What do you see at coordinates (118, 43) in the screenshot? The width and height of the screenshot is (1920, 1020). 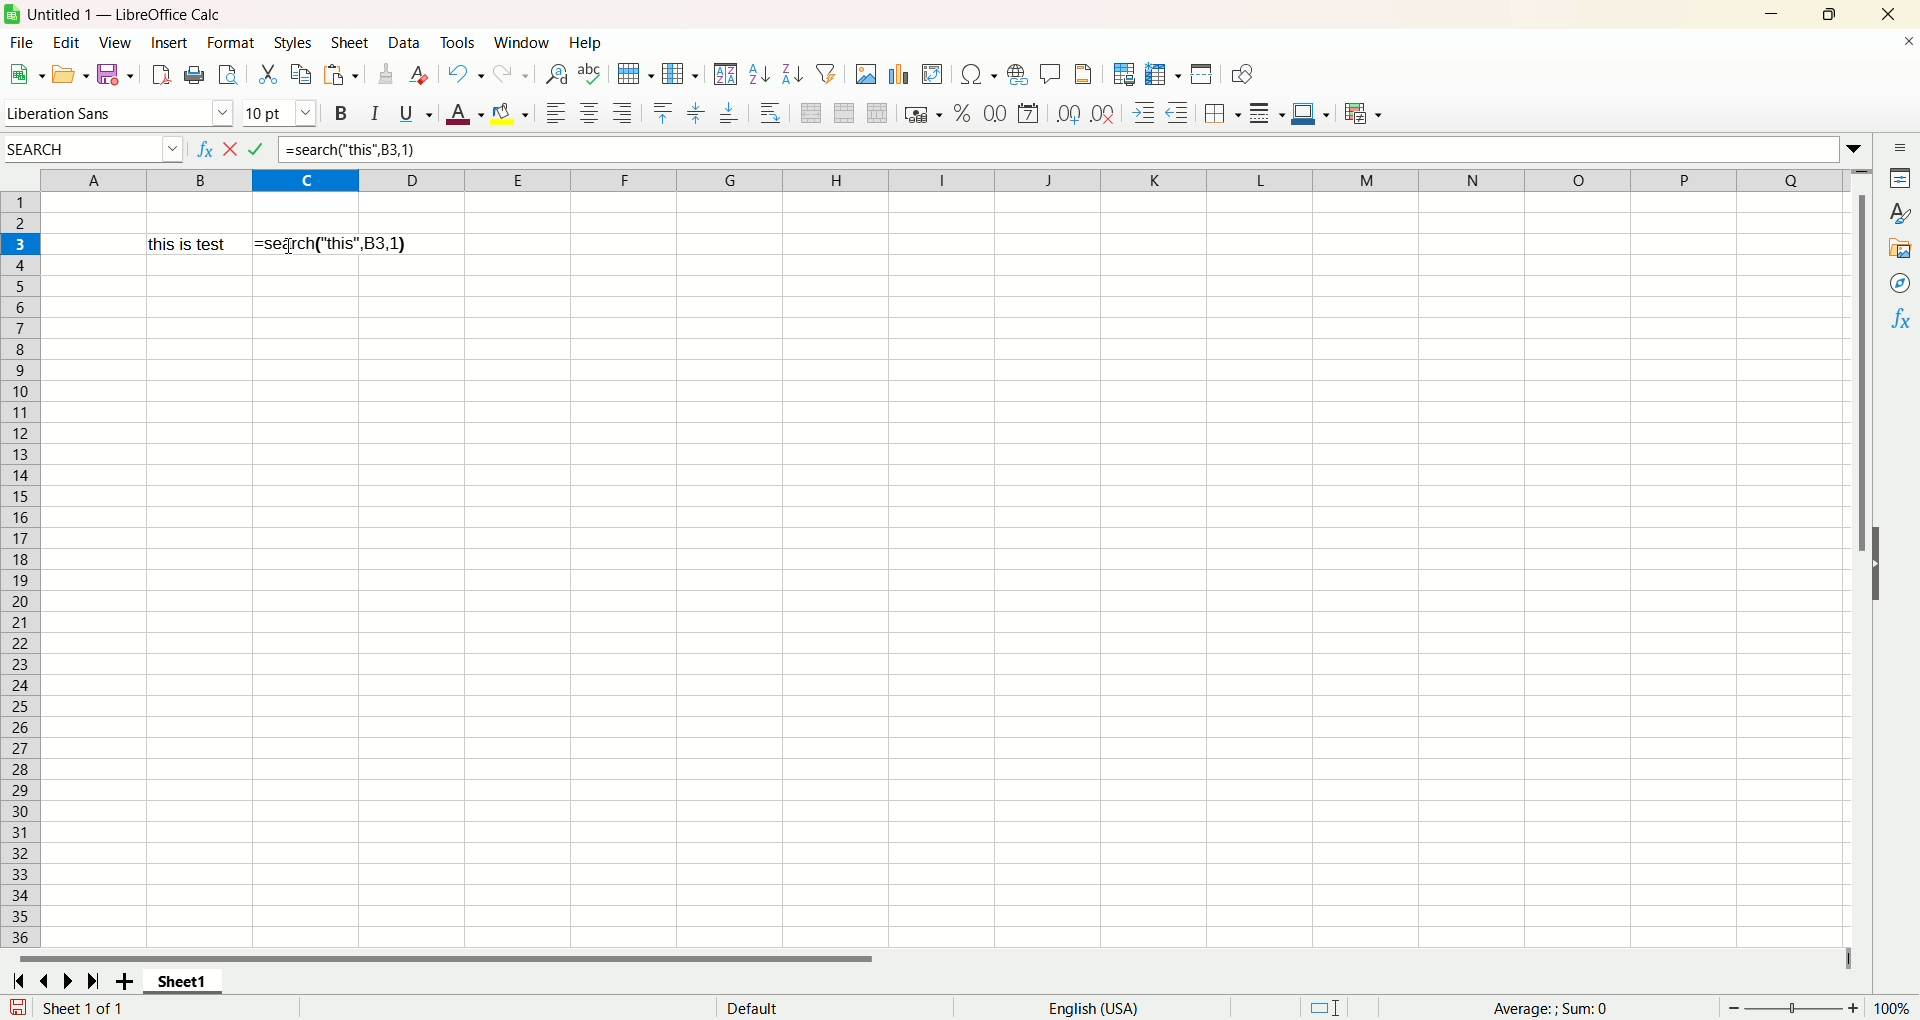 I see `view` at bounding box center [118, 43].